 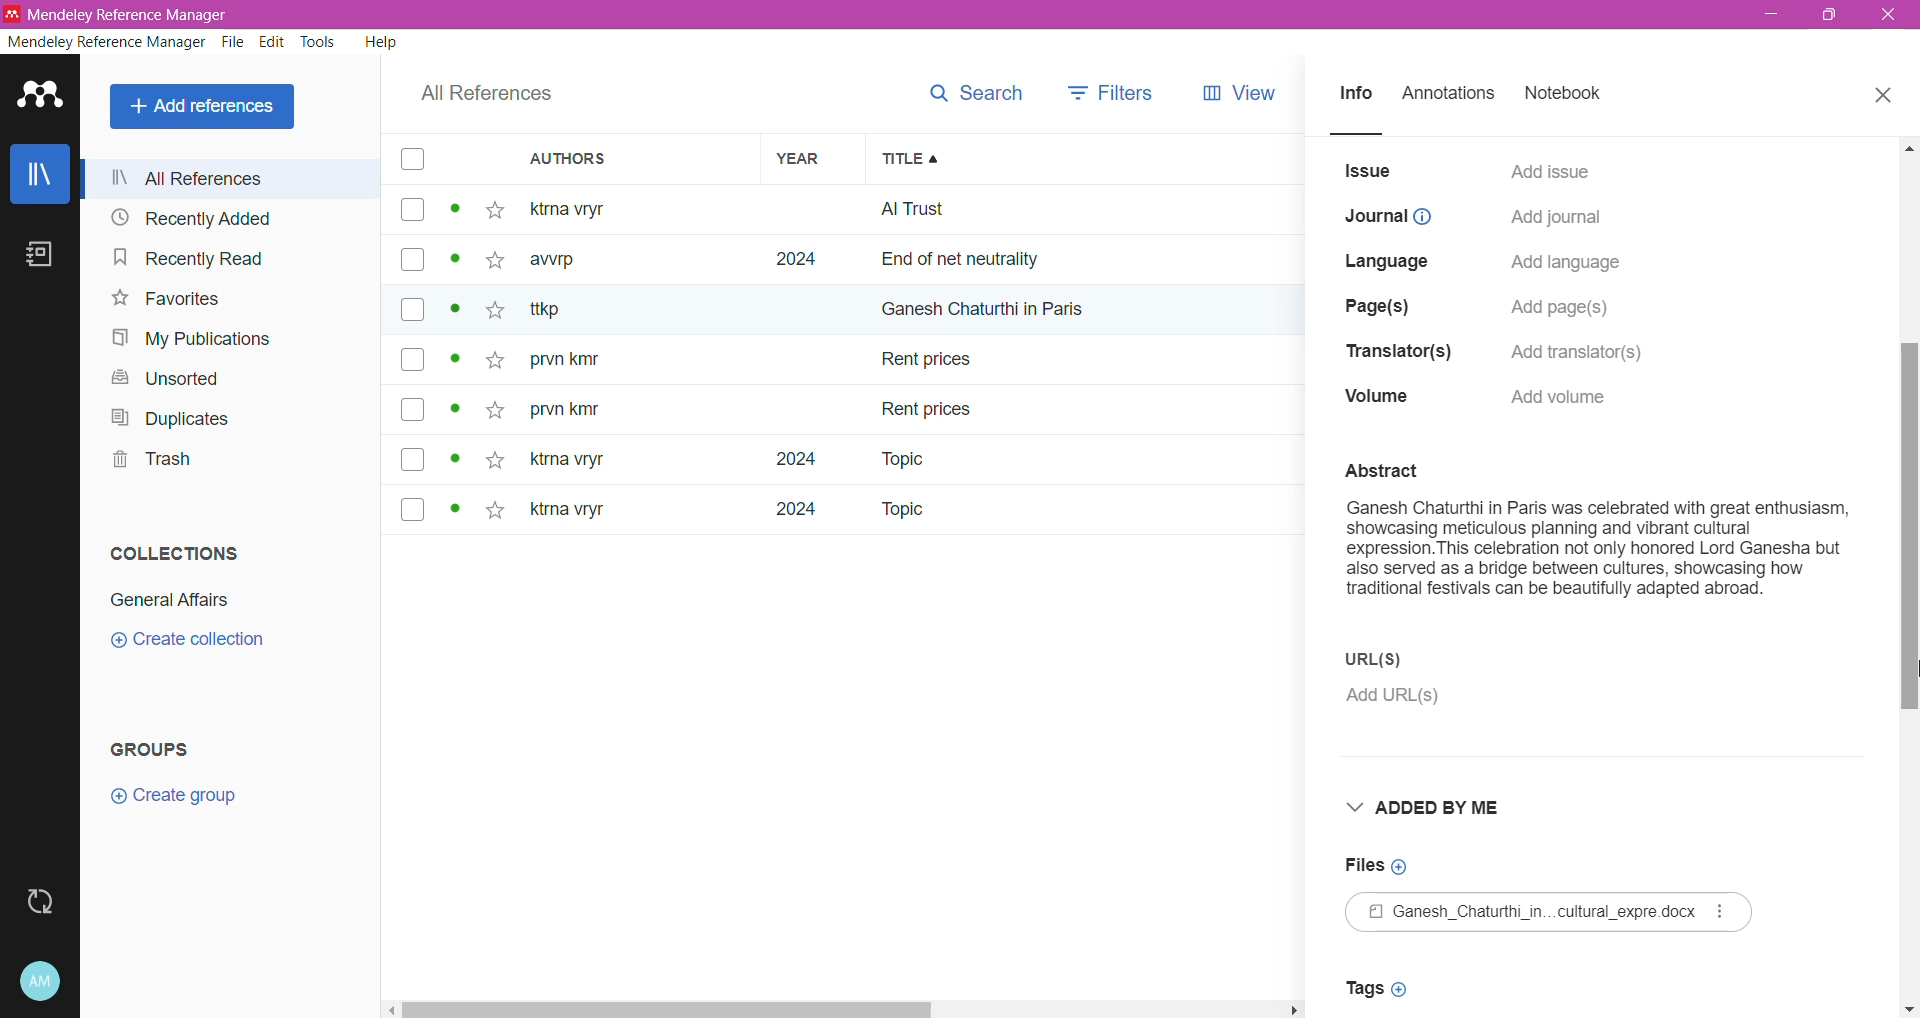 I want to click on Abstract of the selected reference, so click(x=1598, y=542).